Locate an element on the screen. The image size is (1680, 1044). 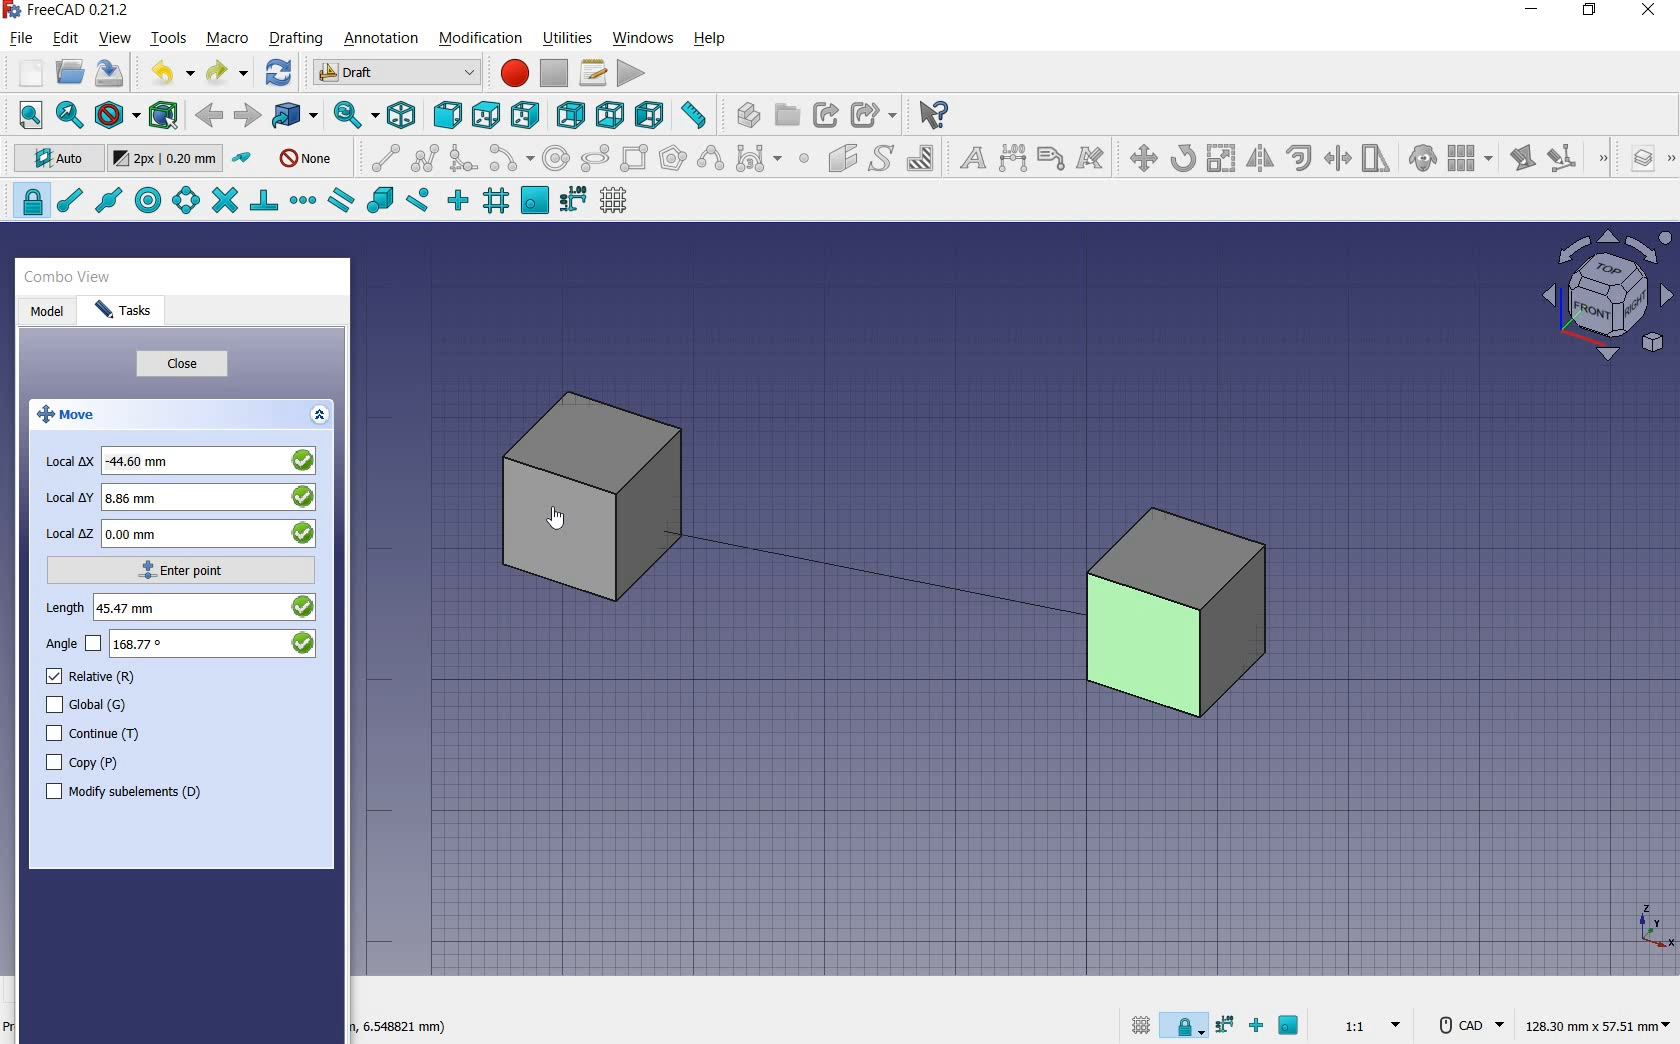
dimension is located at coordinates (400, 1027).